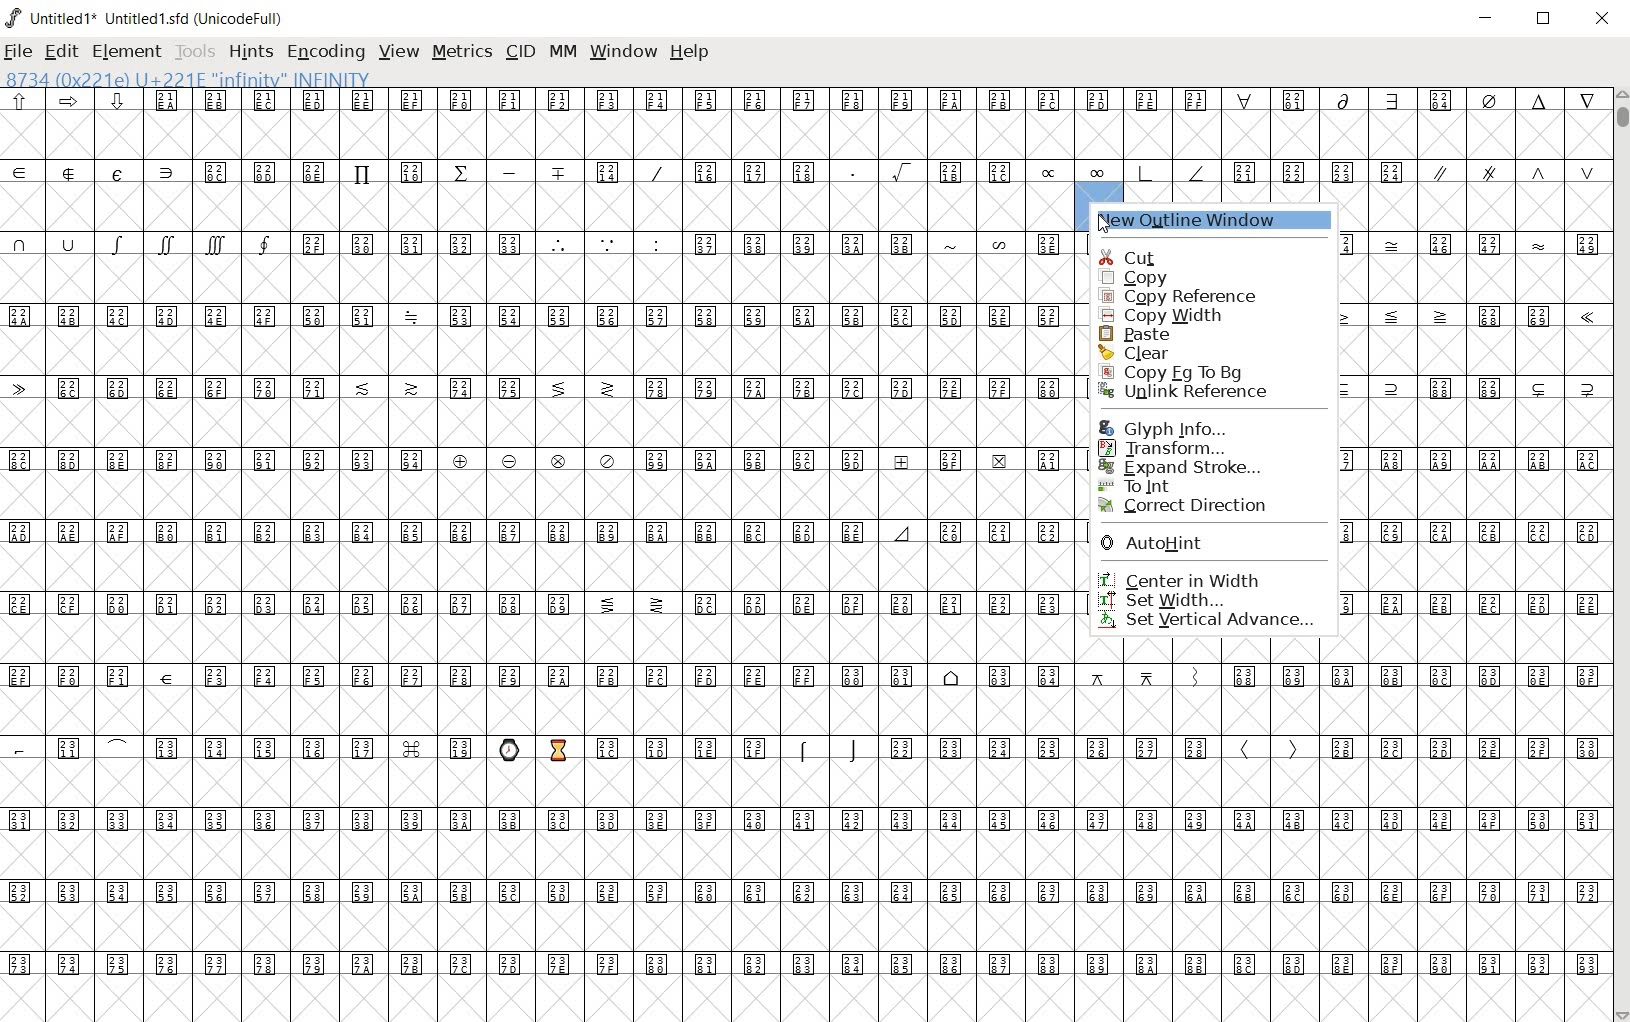 The image size is (1630, 1022). I want to click on restore down, so click(1547, 21).